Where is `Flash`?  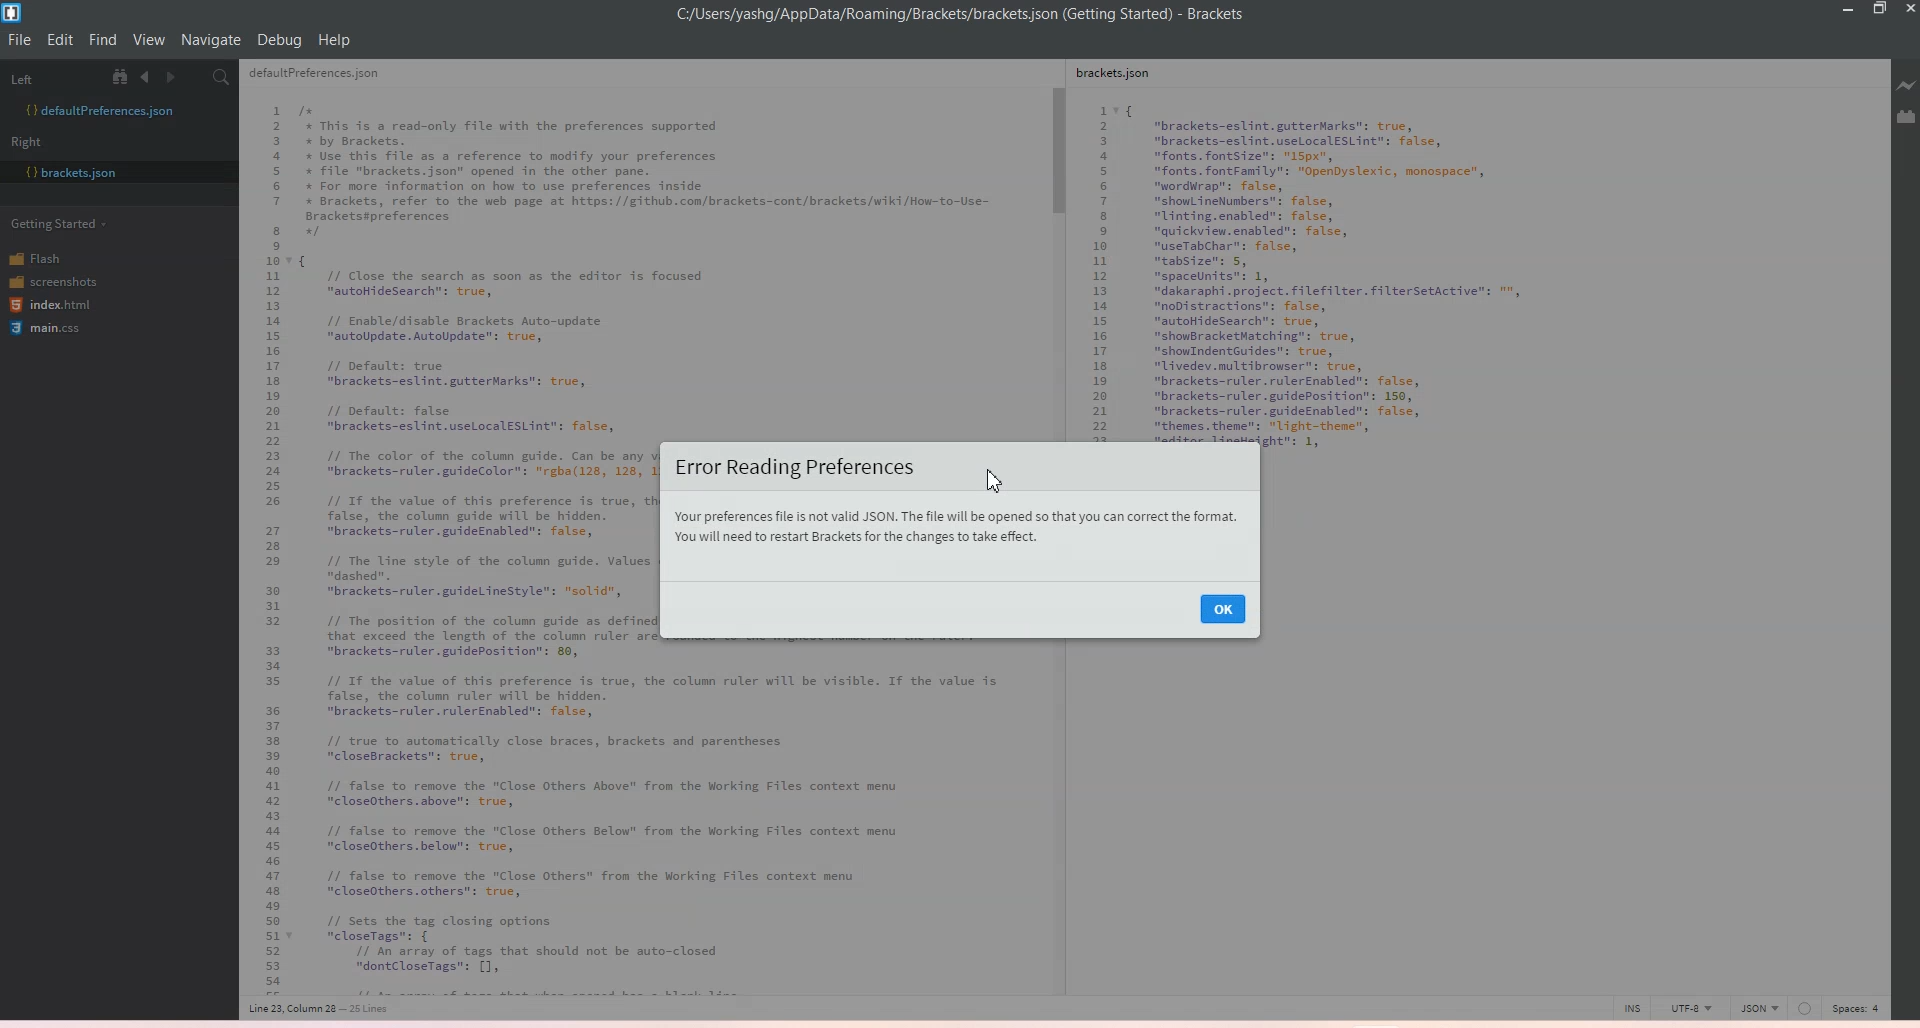 Flash is located at coordinates (49, 257).